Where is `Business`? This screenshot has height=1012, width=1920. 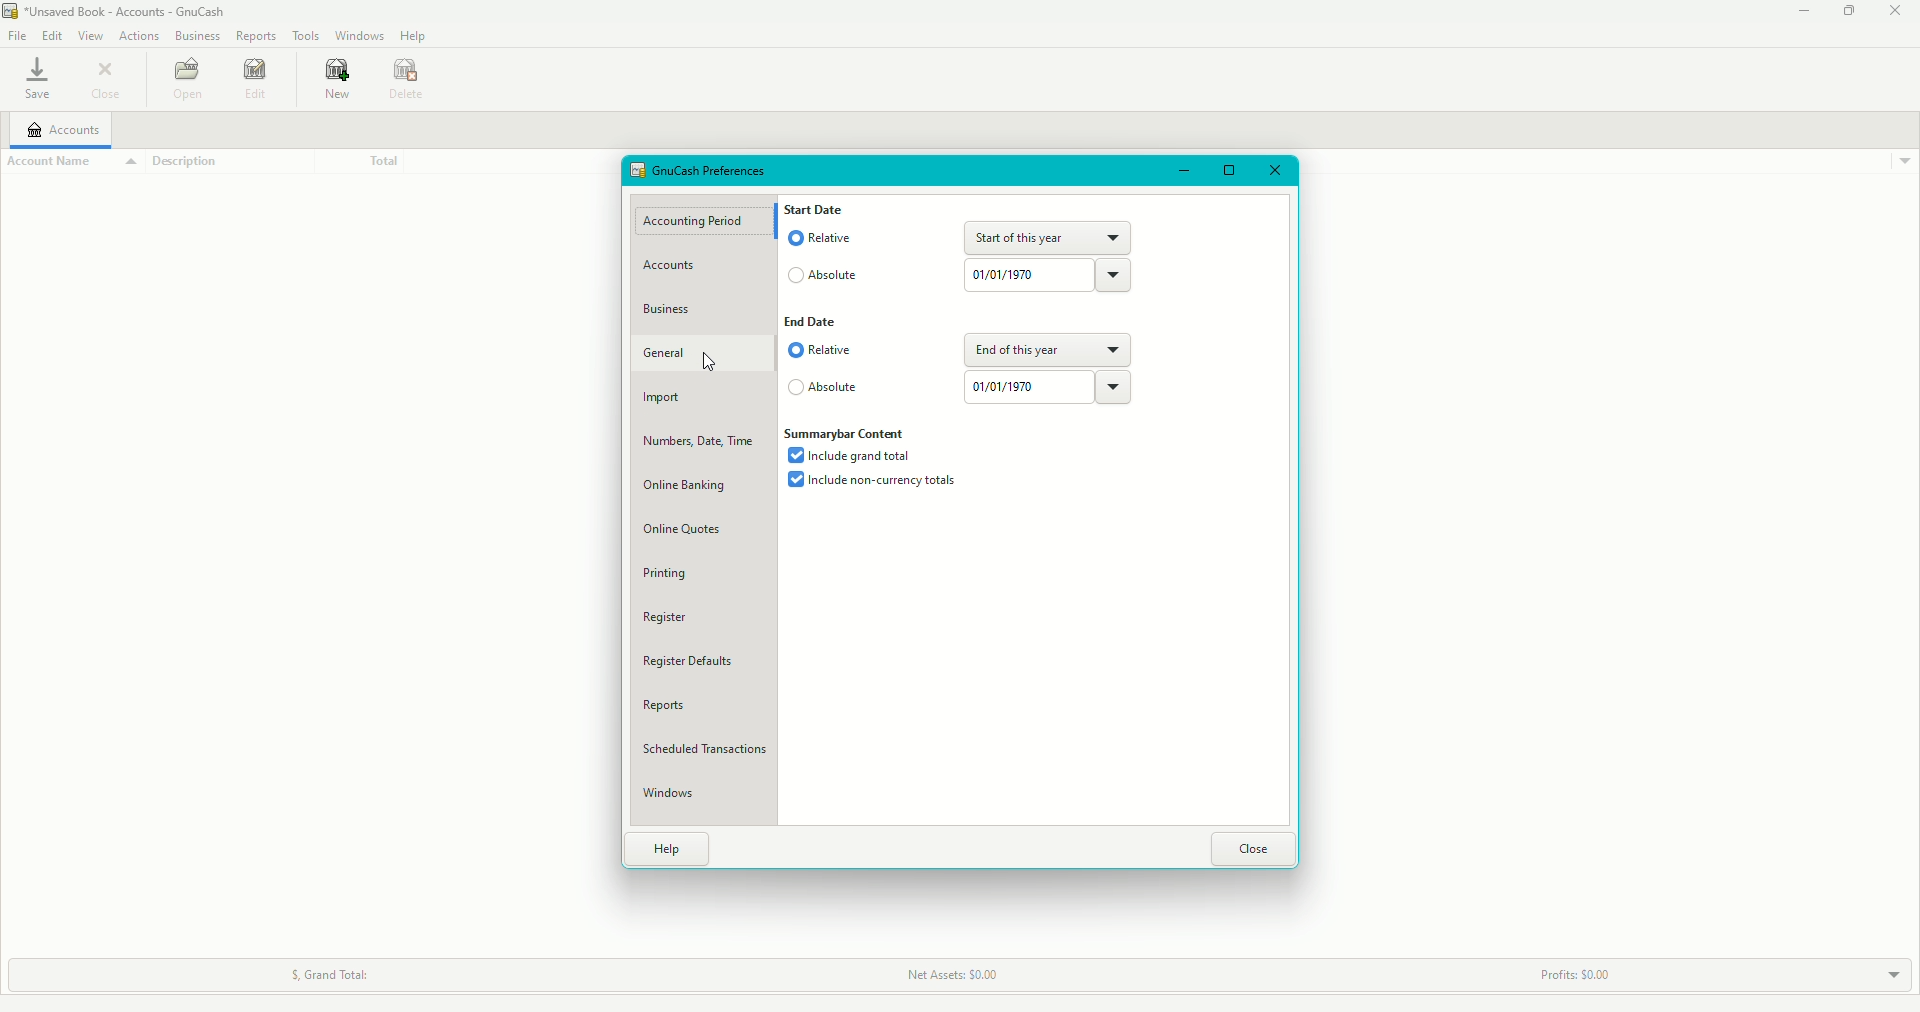 Business is located at coordinates (669, 307).